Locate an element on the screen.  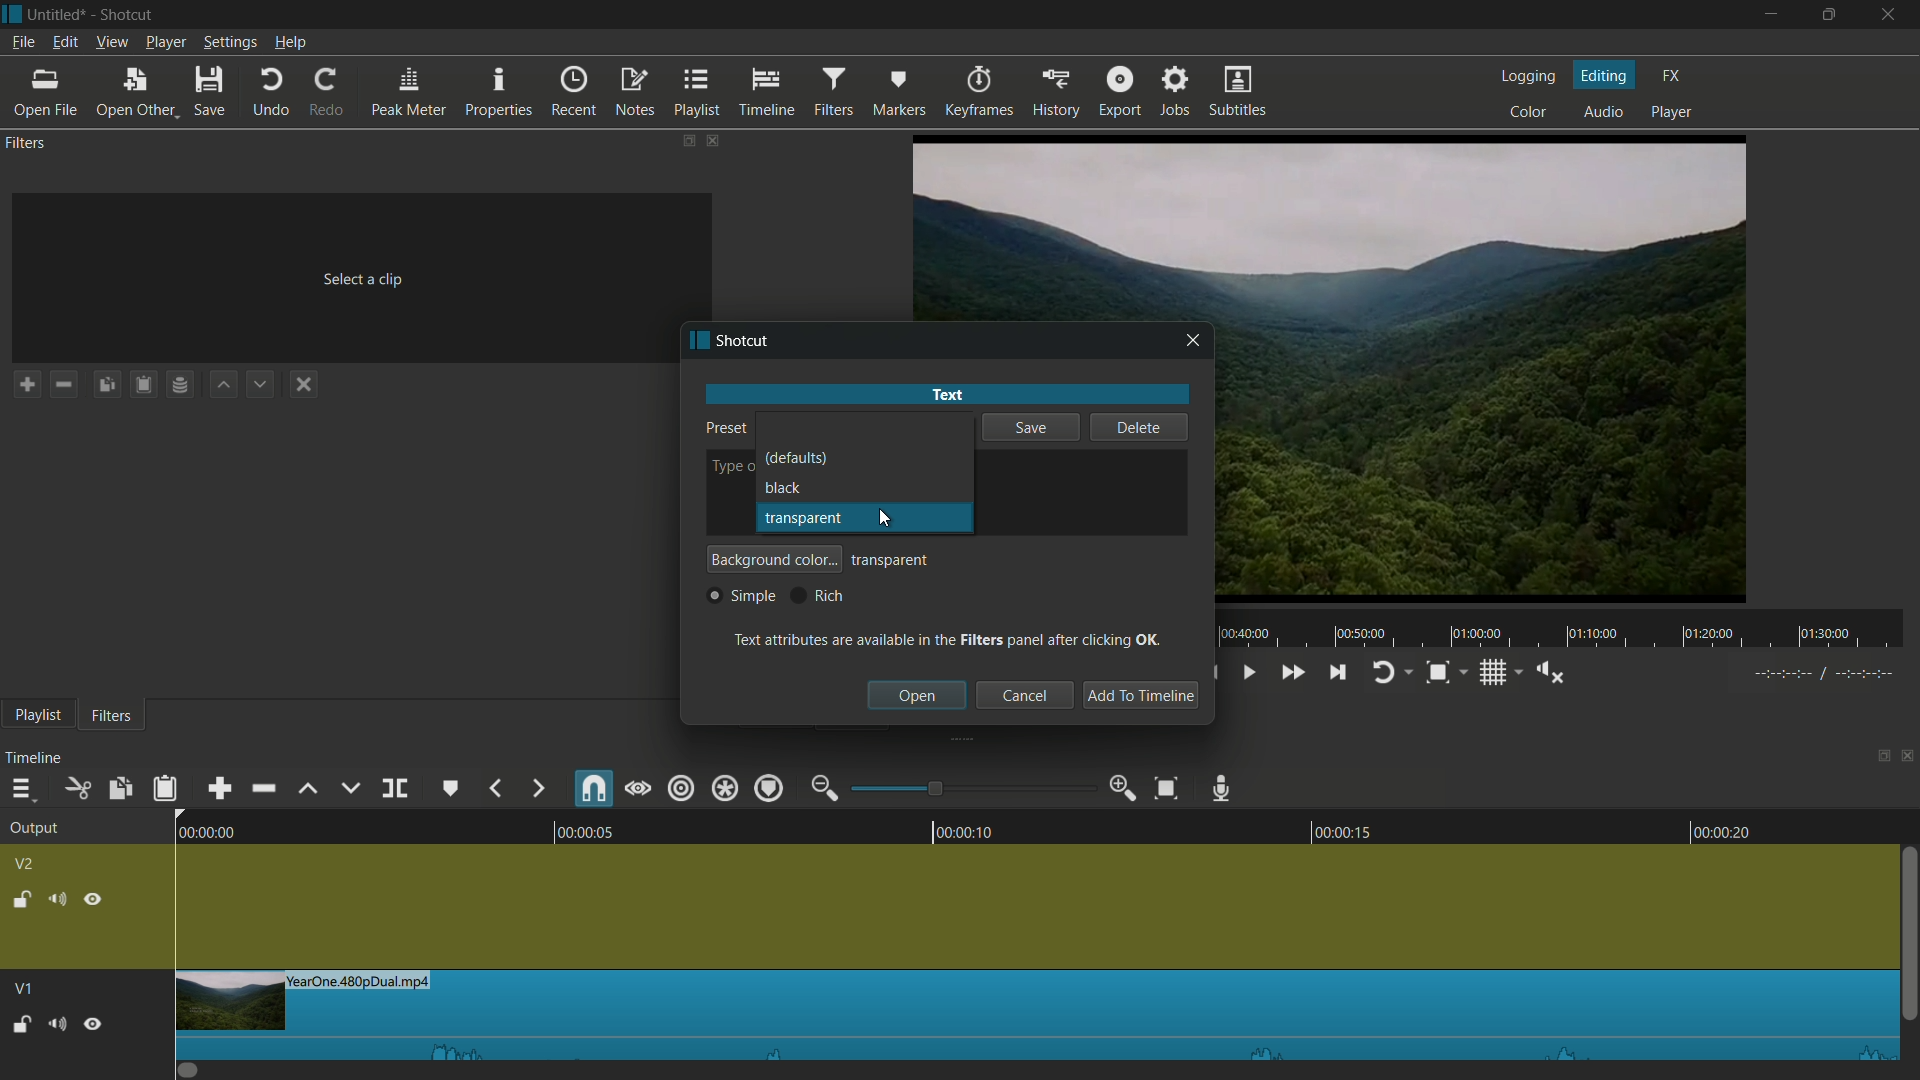
lock is located at coordinates (19, 897).